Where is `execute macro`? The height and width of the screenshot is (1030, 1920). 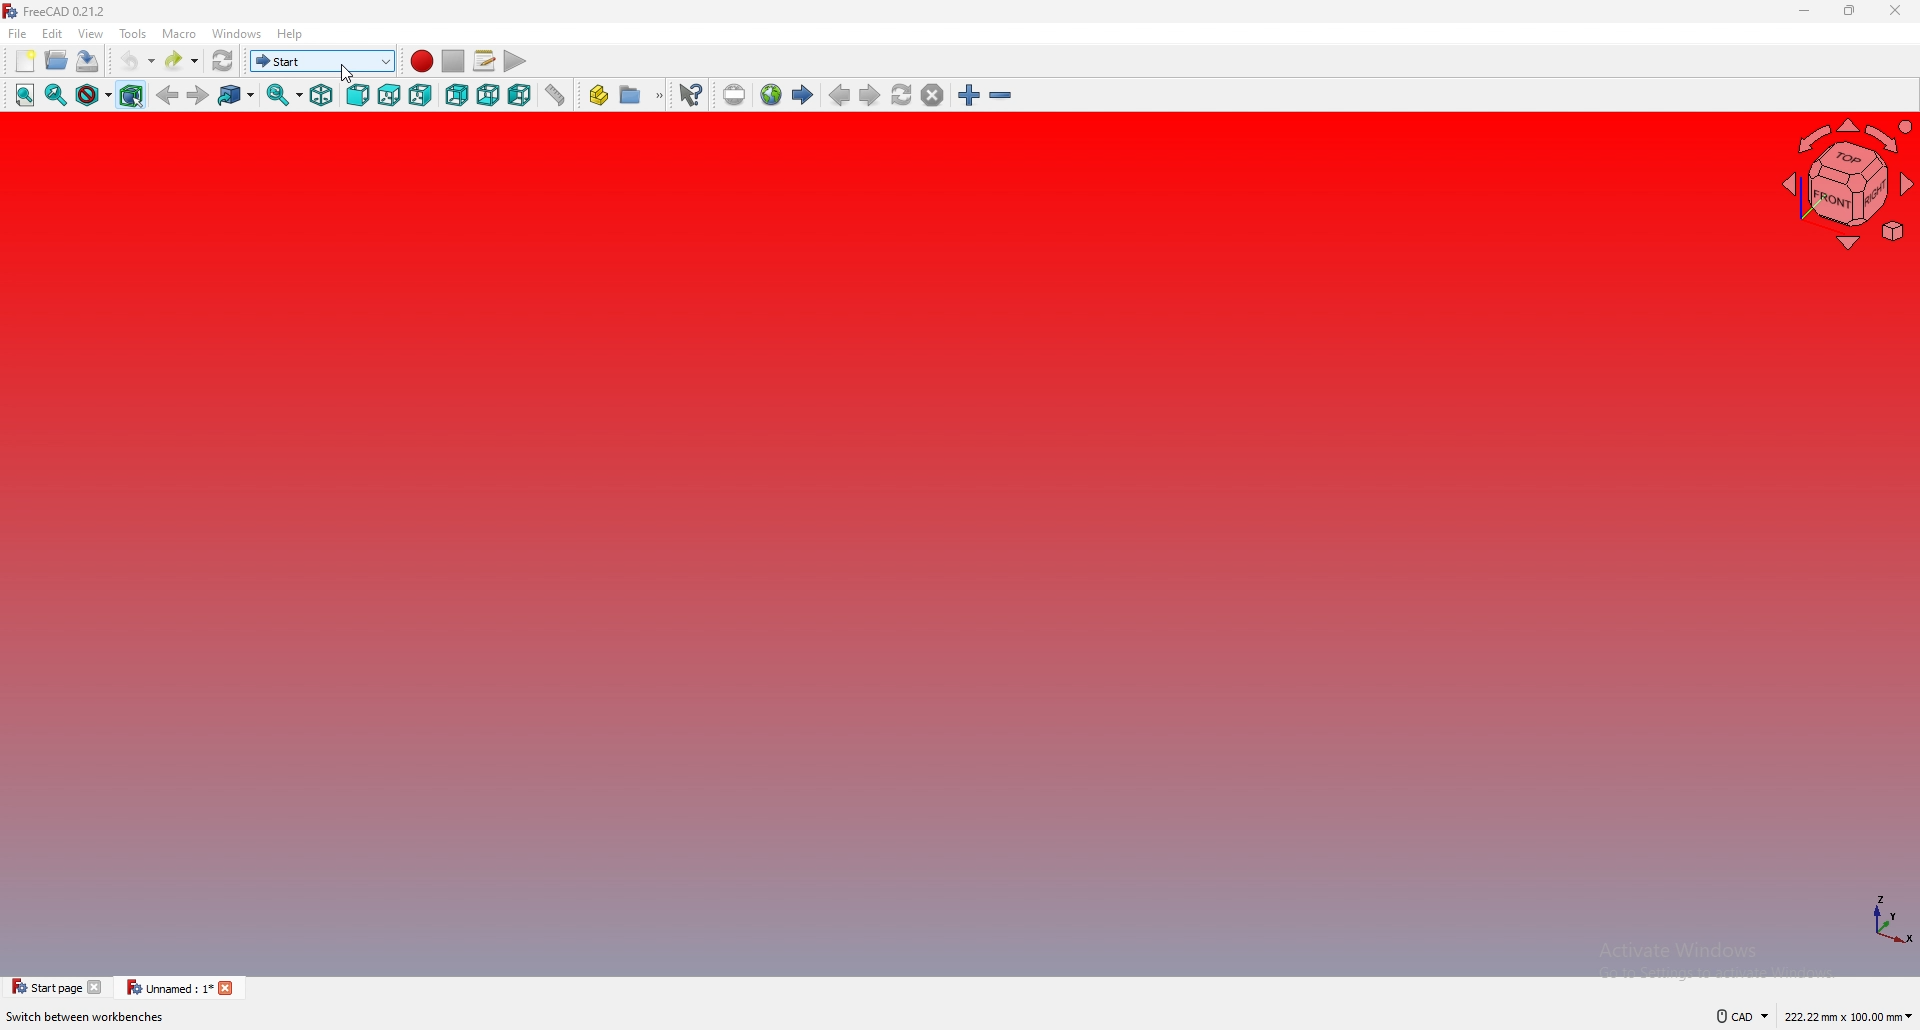
execute macro is located at coordinates (516, 61).